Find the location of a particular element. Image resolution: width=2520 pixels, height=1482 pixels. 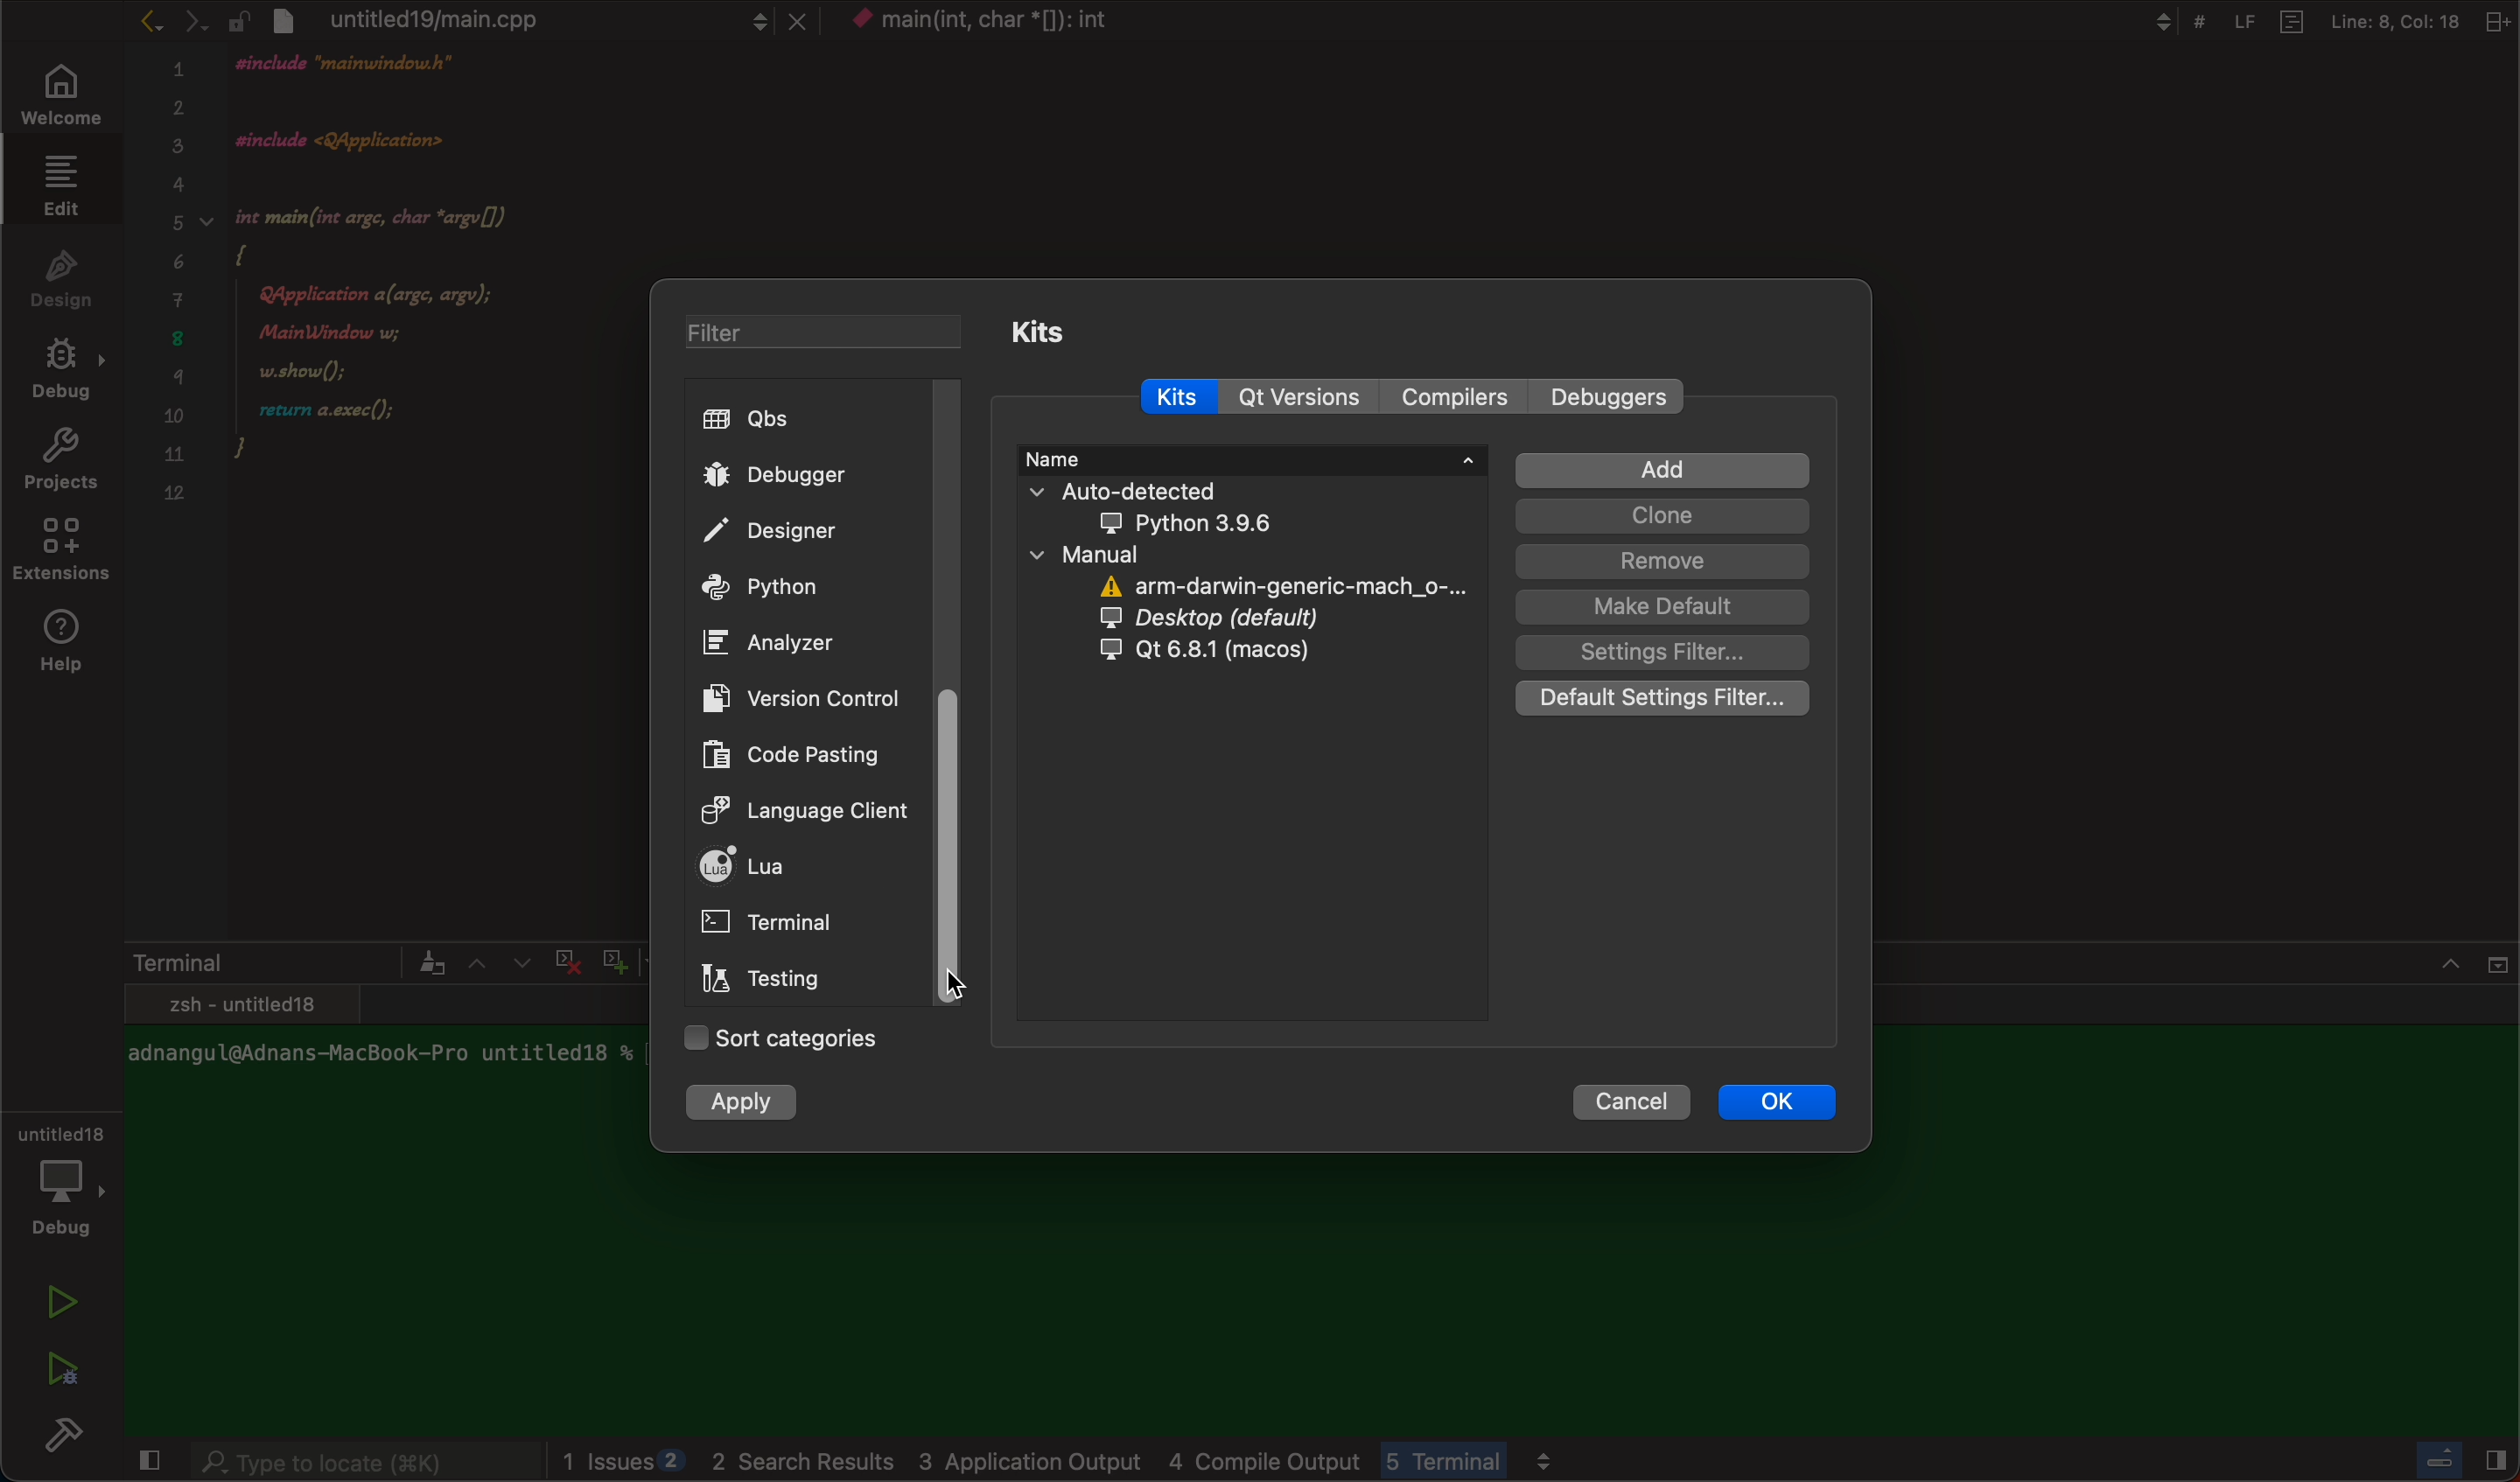

file tab is located at coordinates (519, 19).